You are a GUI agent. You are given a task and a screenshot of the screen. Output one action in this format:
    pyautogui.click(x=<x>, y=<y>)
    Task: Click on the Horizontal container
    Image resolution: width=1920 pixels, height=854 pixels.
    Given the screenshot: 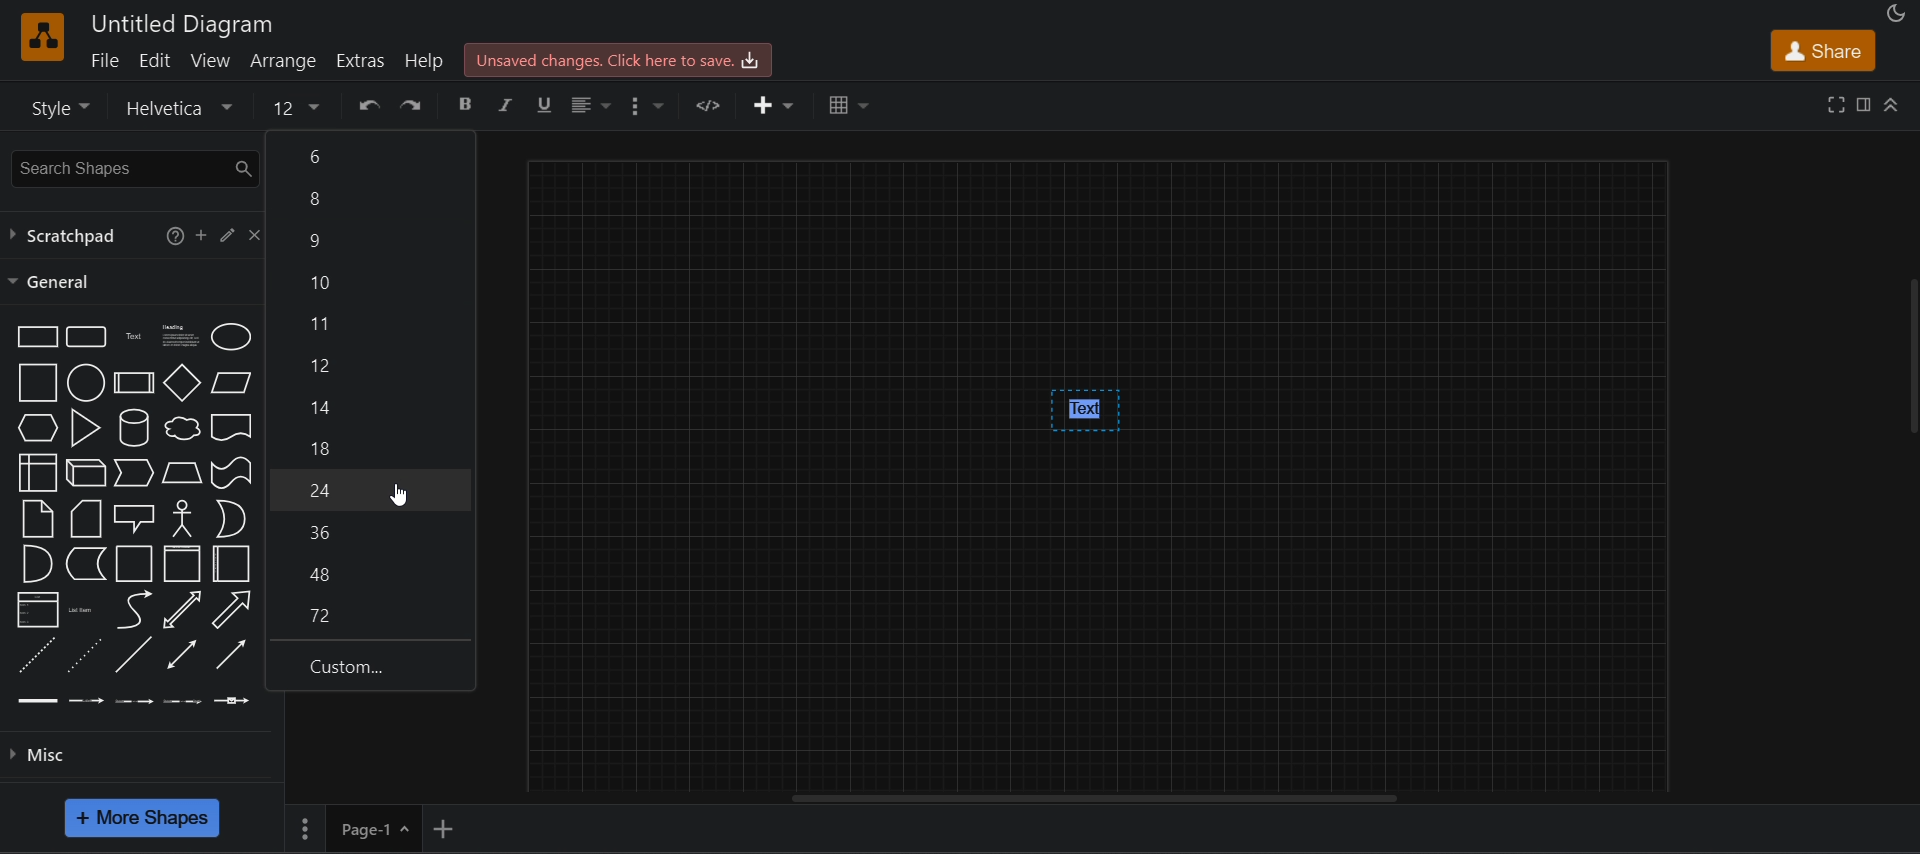 What is the action you would take?
    pyautogui.click(x=232, y=564)
    